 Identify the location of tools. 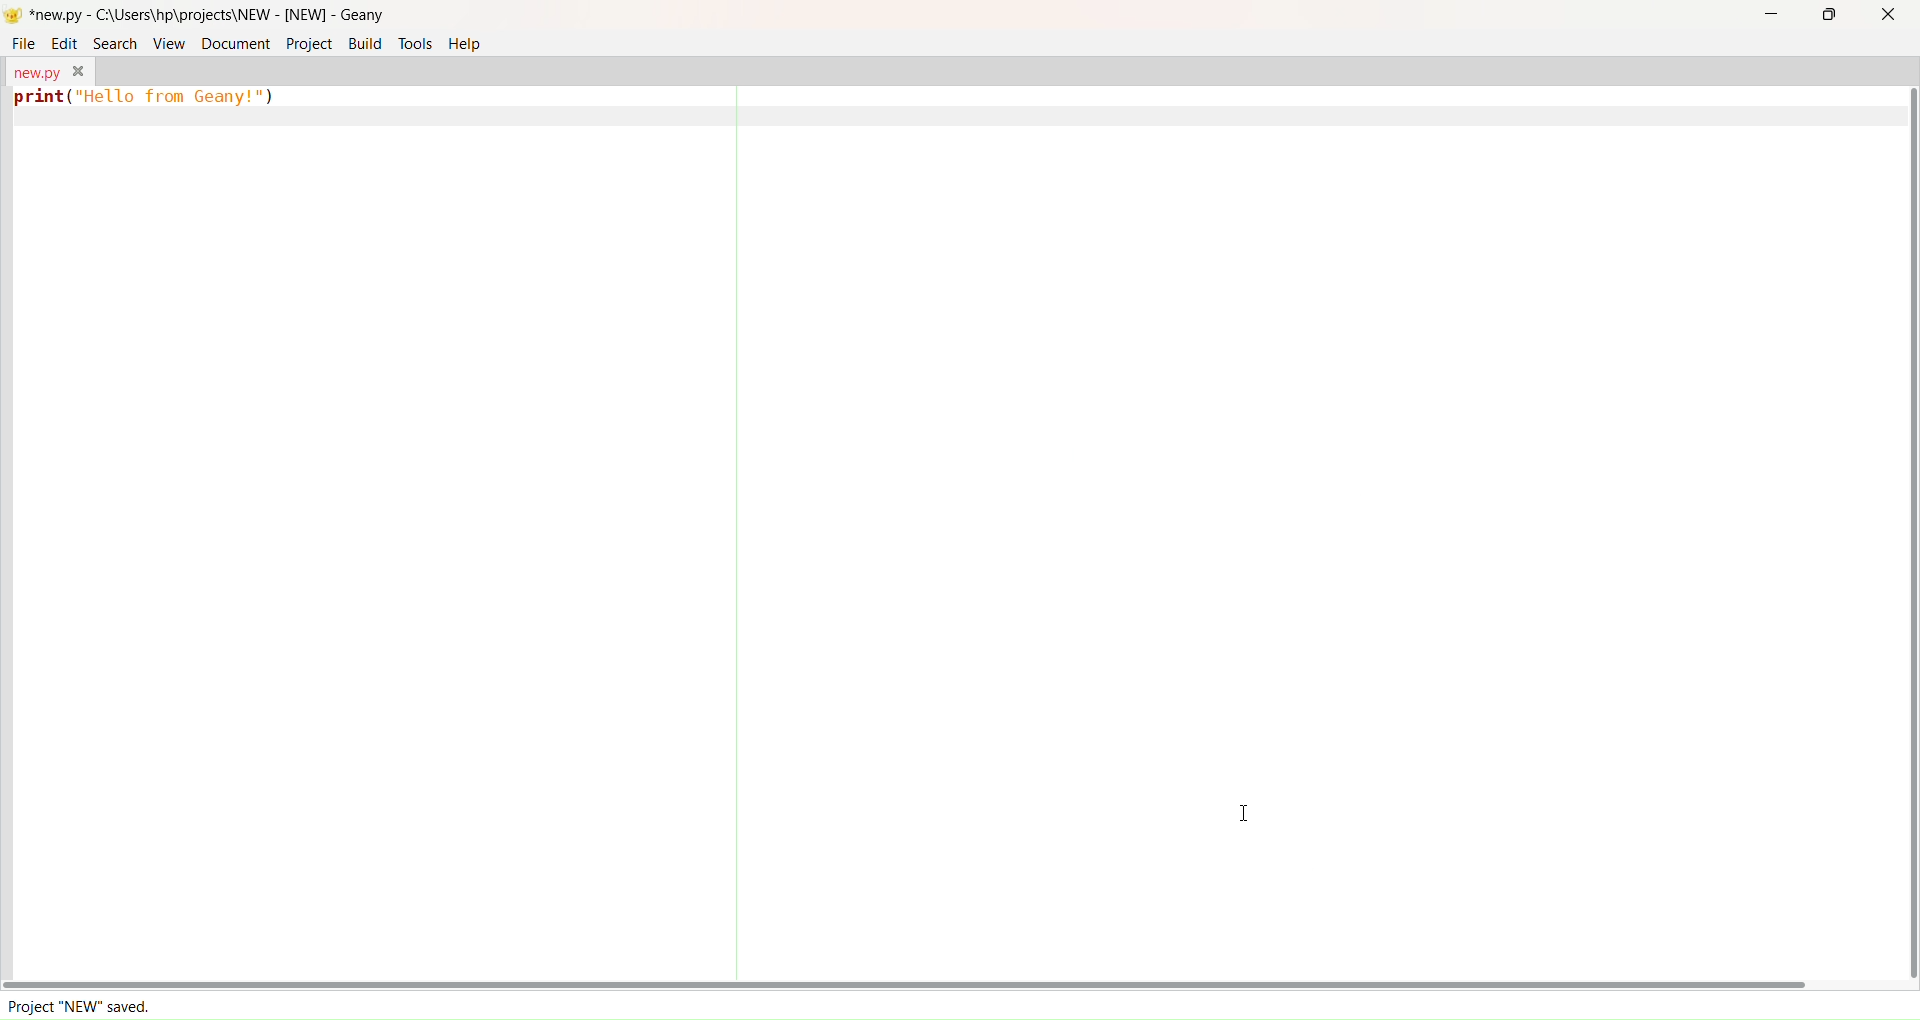
(416, 44).